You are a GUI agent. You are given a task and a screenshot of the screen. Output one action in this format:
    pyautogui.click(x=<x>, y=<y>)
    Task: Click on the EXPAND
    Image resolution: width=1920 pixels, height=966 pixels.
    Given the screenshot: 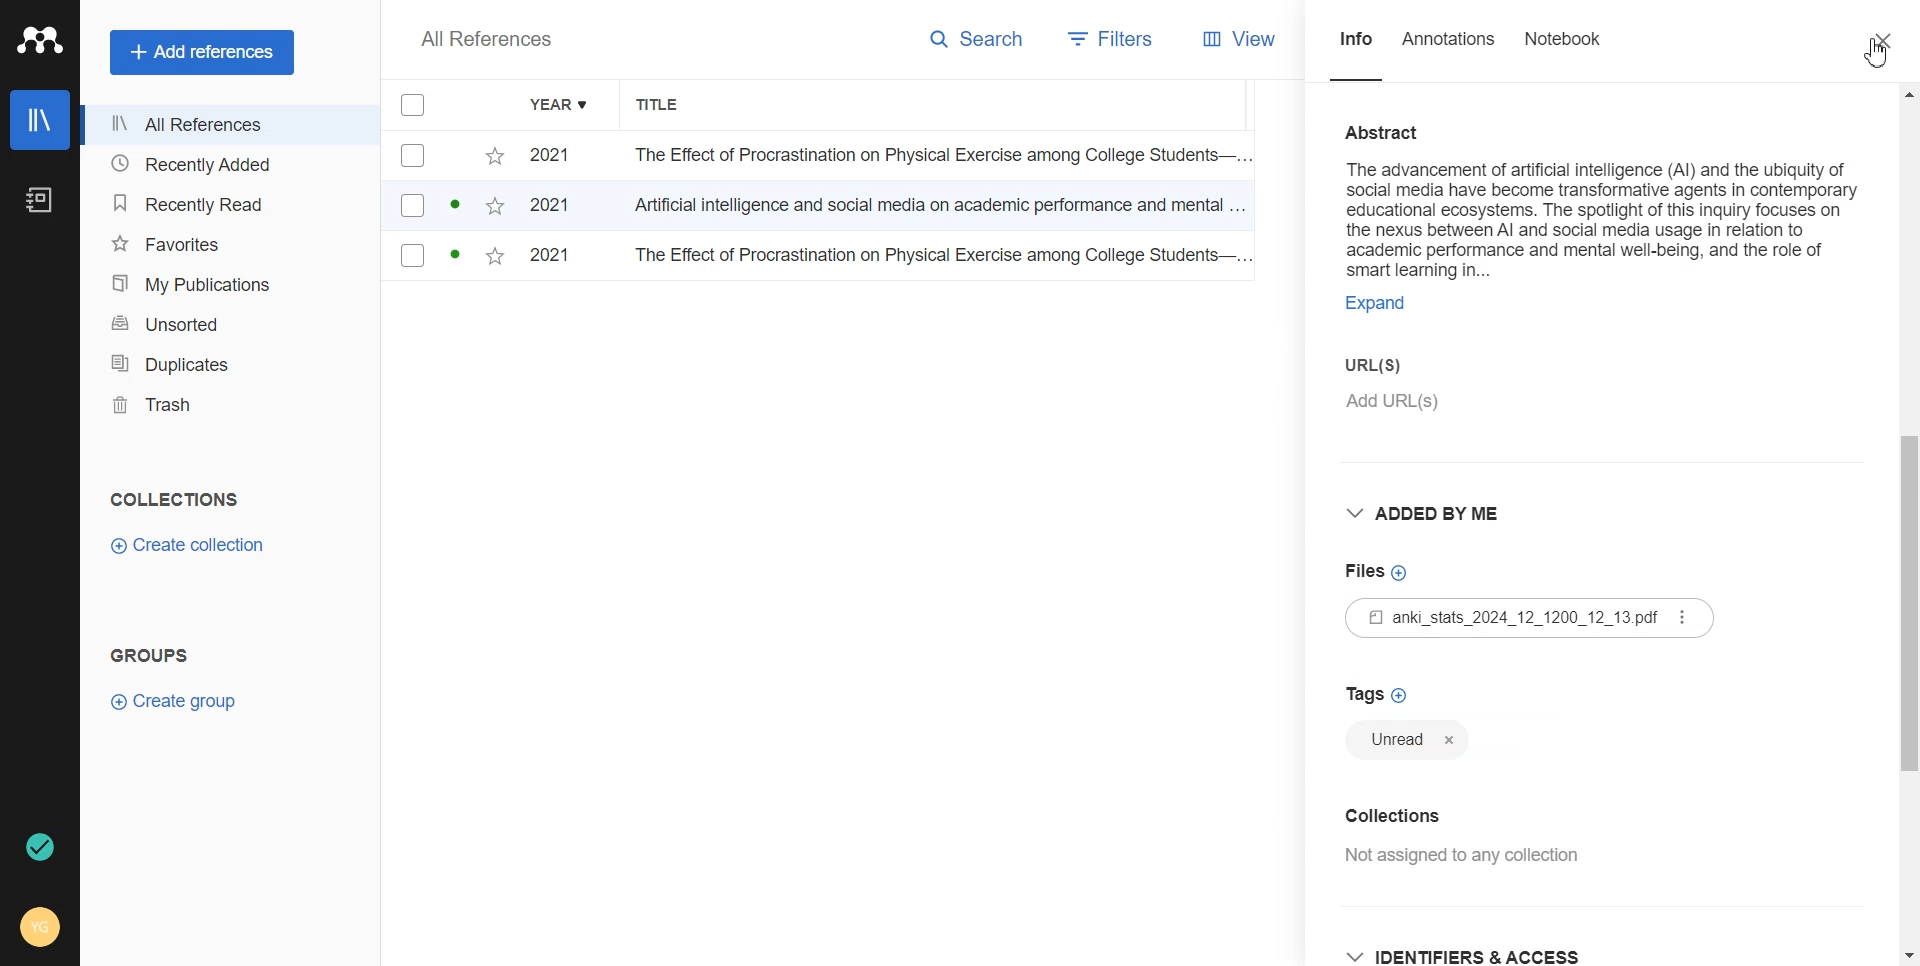 What is the action you would take?
    pyautogui.click(x=1386, y=306)
    